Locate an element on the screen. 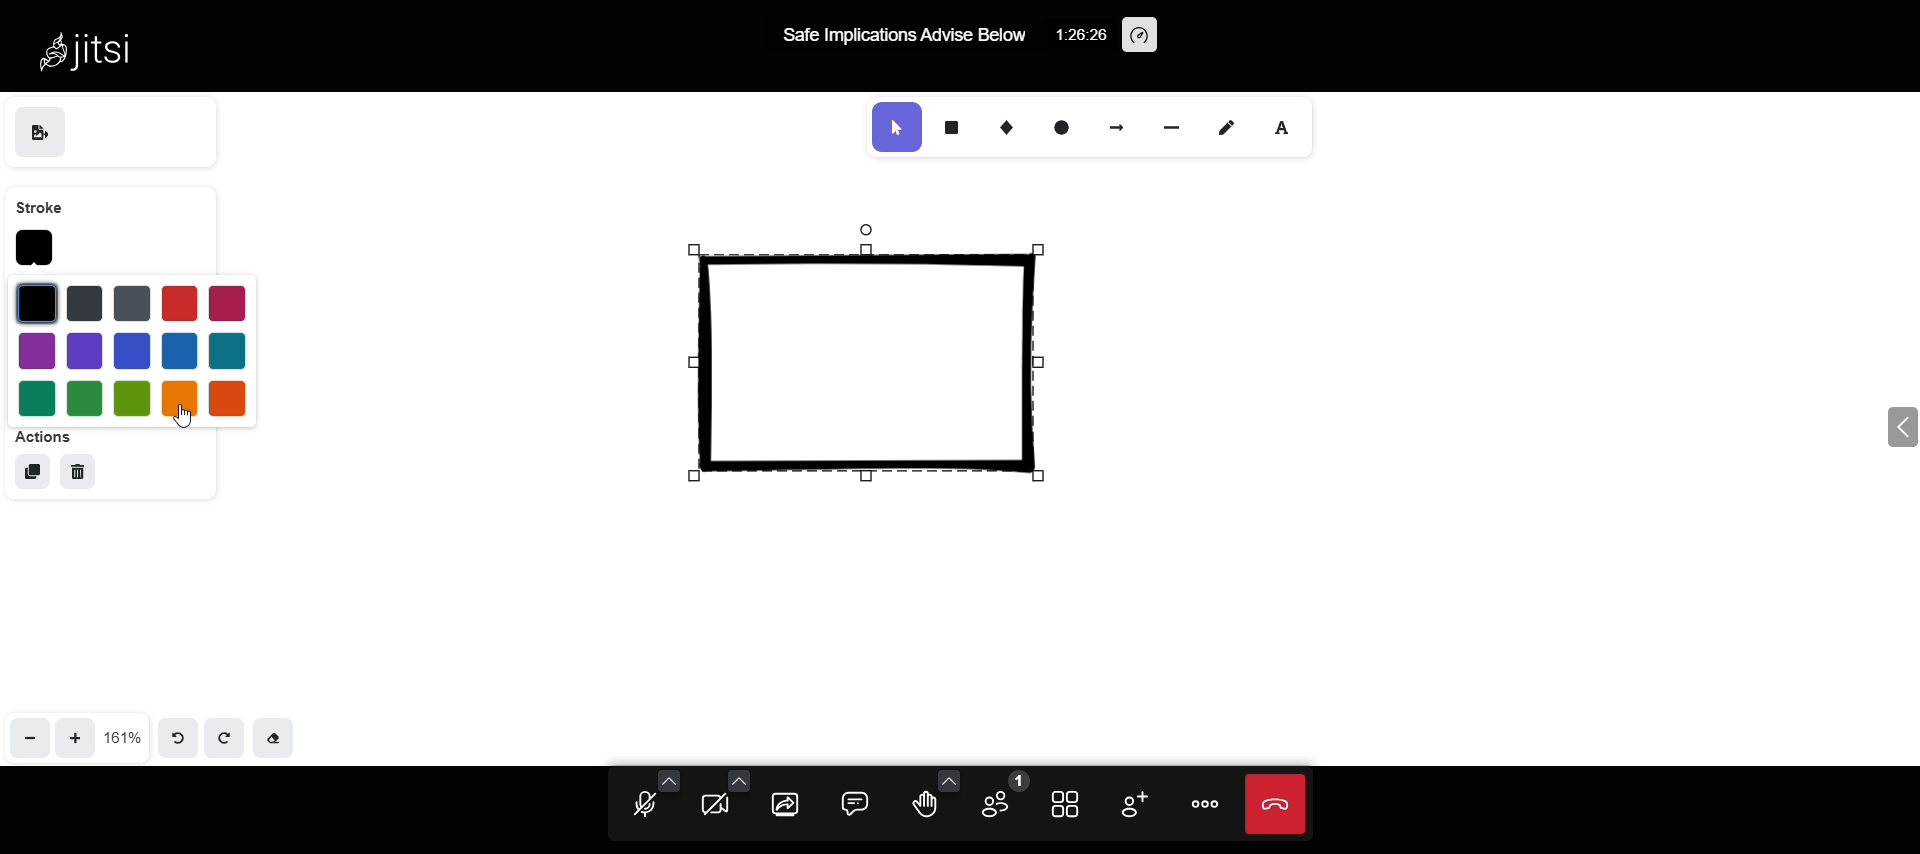 This screenshot has height=854, width=1920. tile view is located at coordinates (1064, 805).